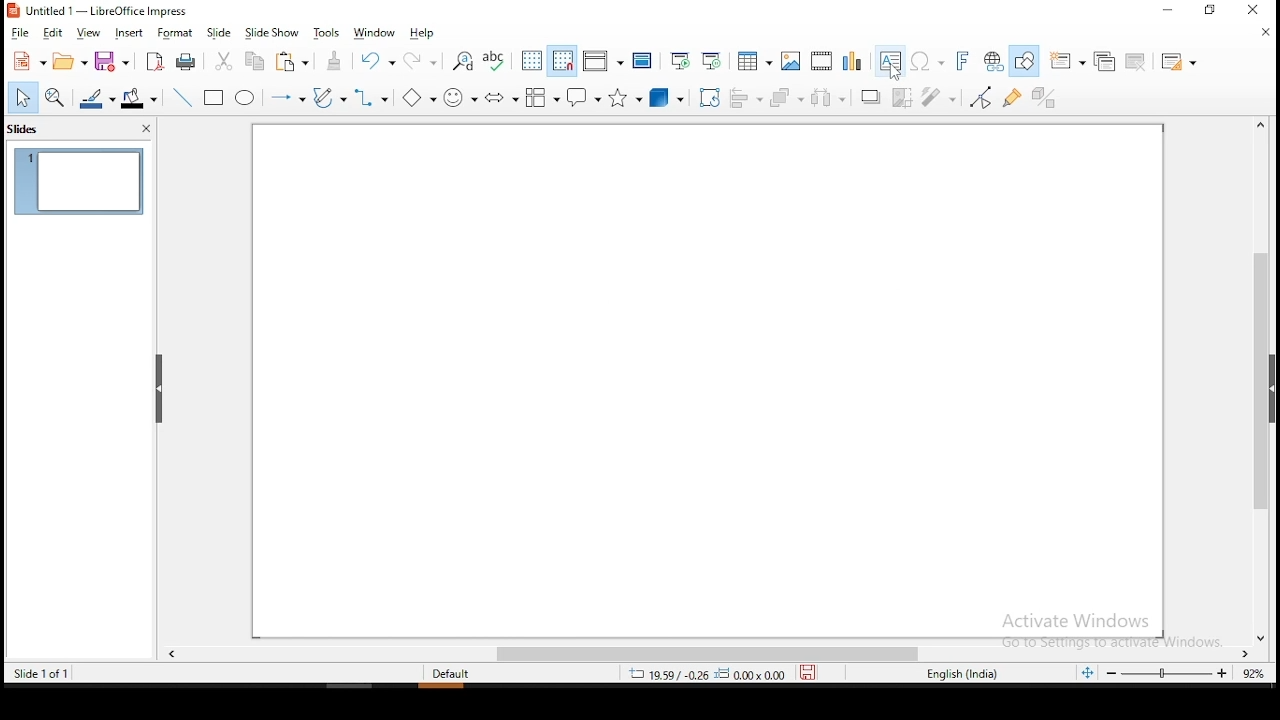 Image resolution: width=1280 pixels, height=720 pixels. I want to click on english (india), so click(962, 675).